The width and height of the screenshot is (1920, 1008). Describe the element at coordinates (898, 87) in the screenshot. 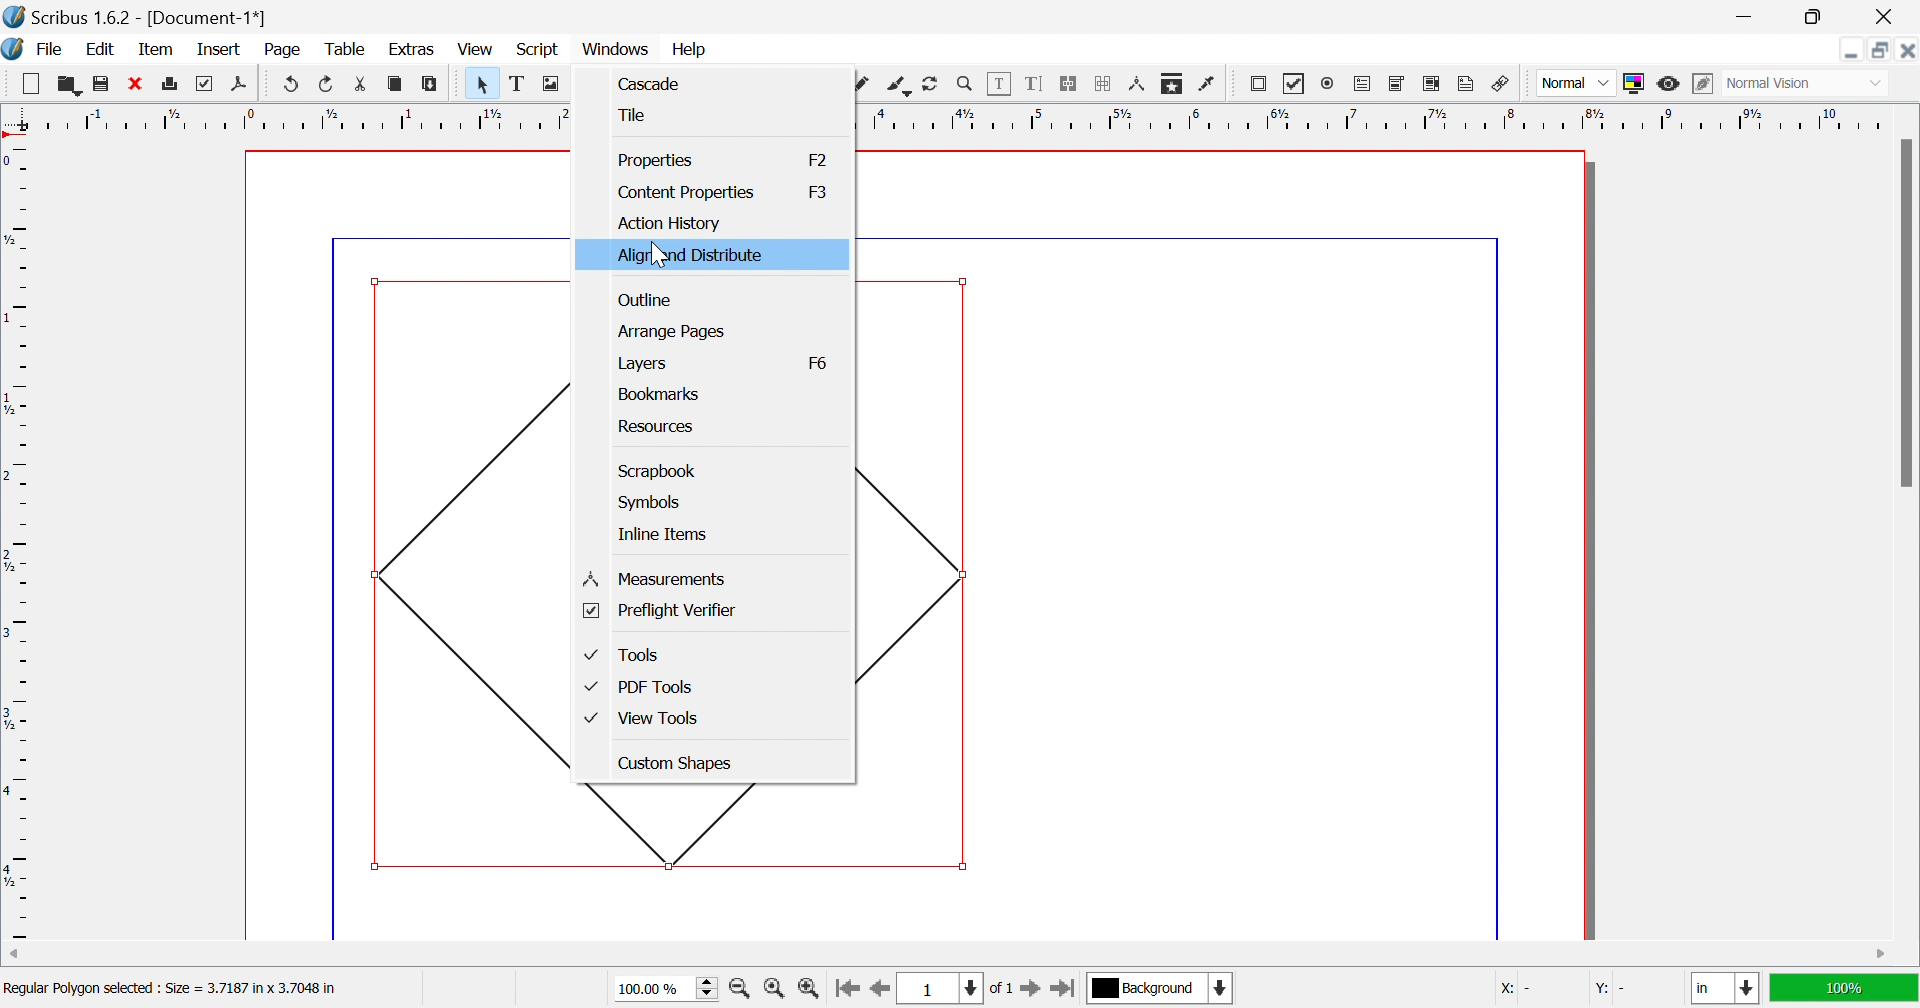

I see `Calligraphic line` at that location.